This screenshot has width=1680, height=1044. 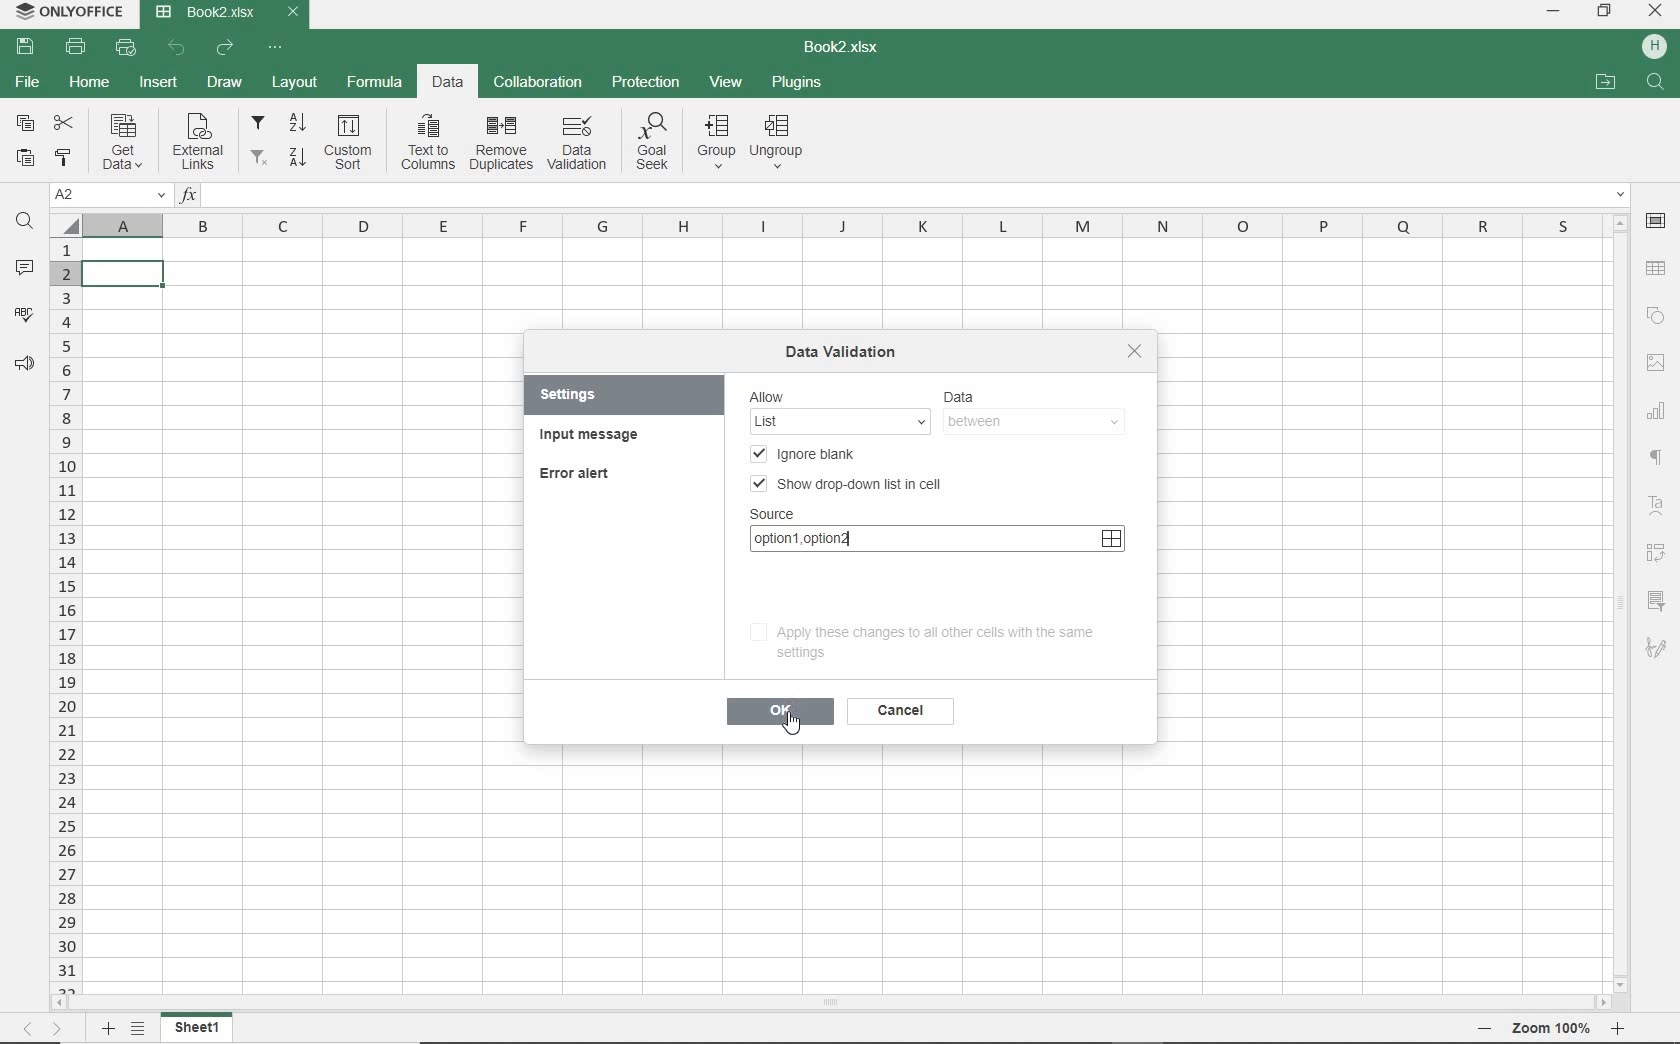 What do you see at coordinates (1654, 12) in the screenshot?
I see `CLOSE` at bounding box center [1654, 12].